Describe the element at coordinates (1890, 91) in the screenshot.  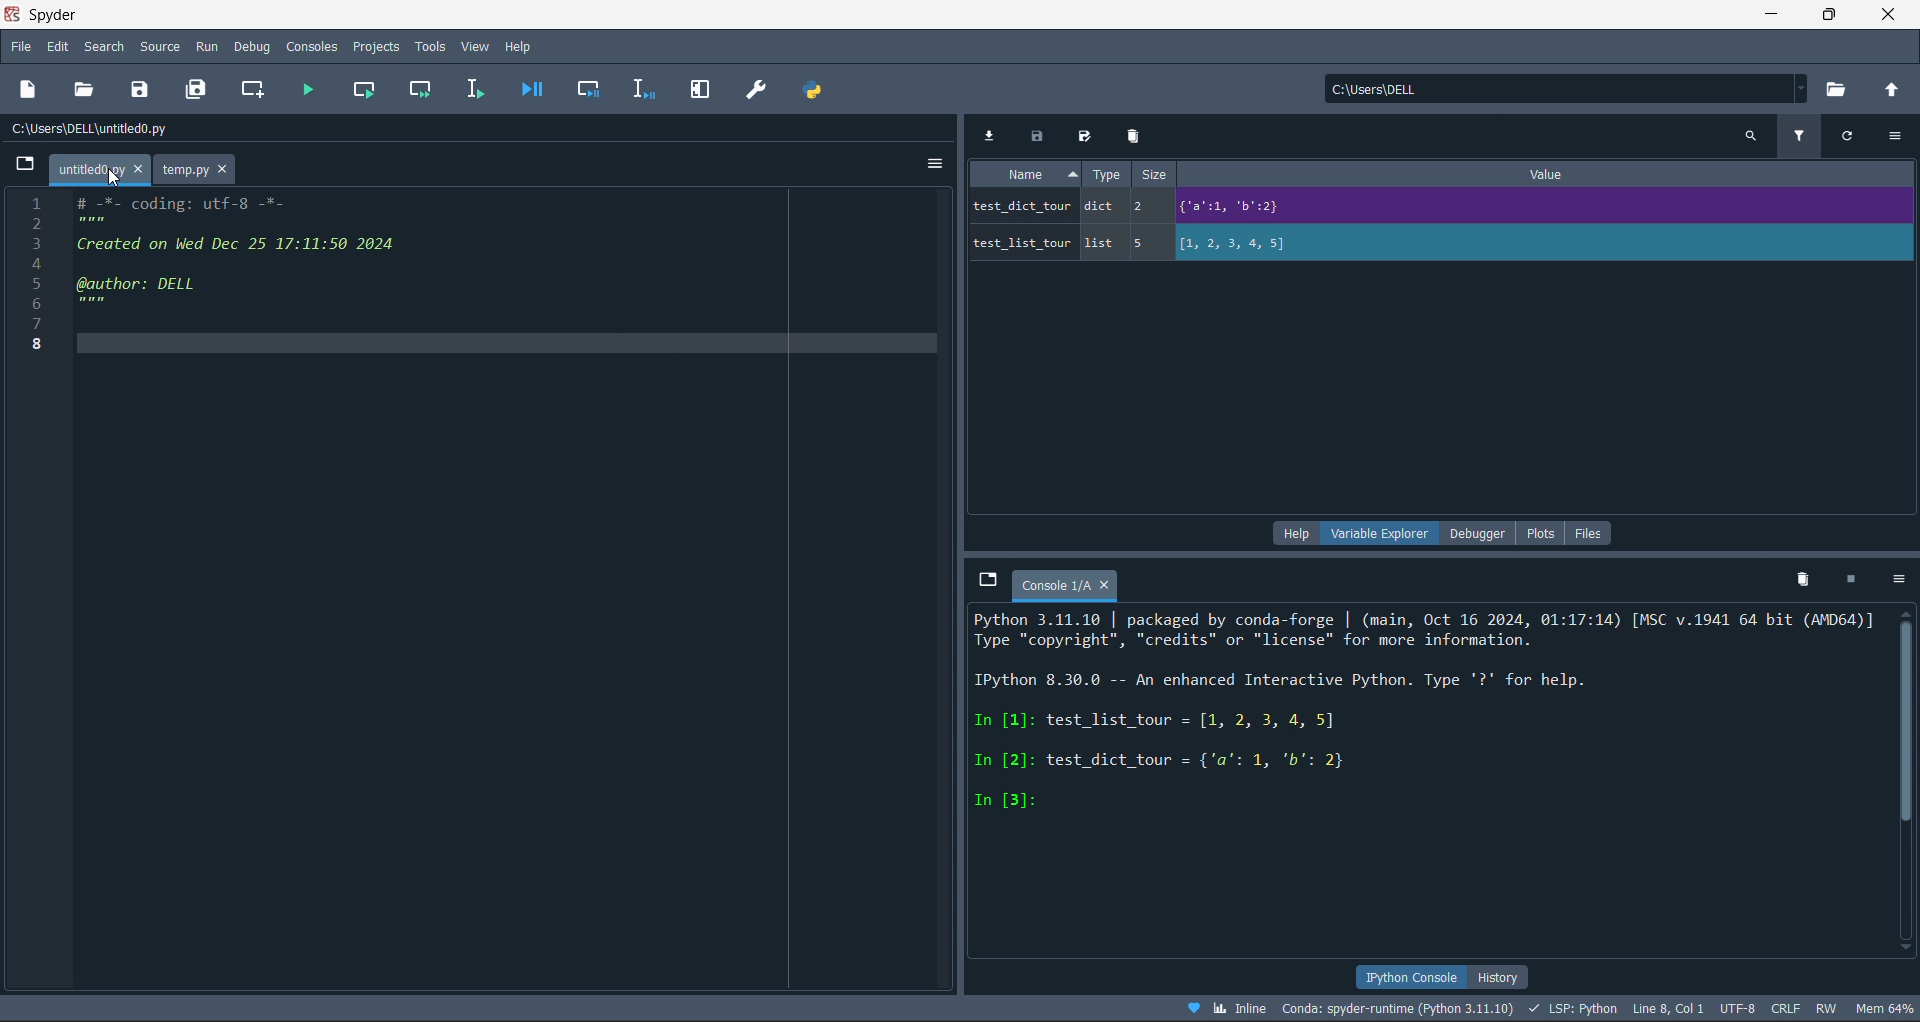
I see `change directory` at that location.